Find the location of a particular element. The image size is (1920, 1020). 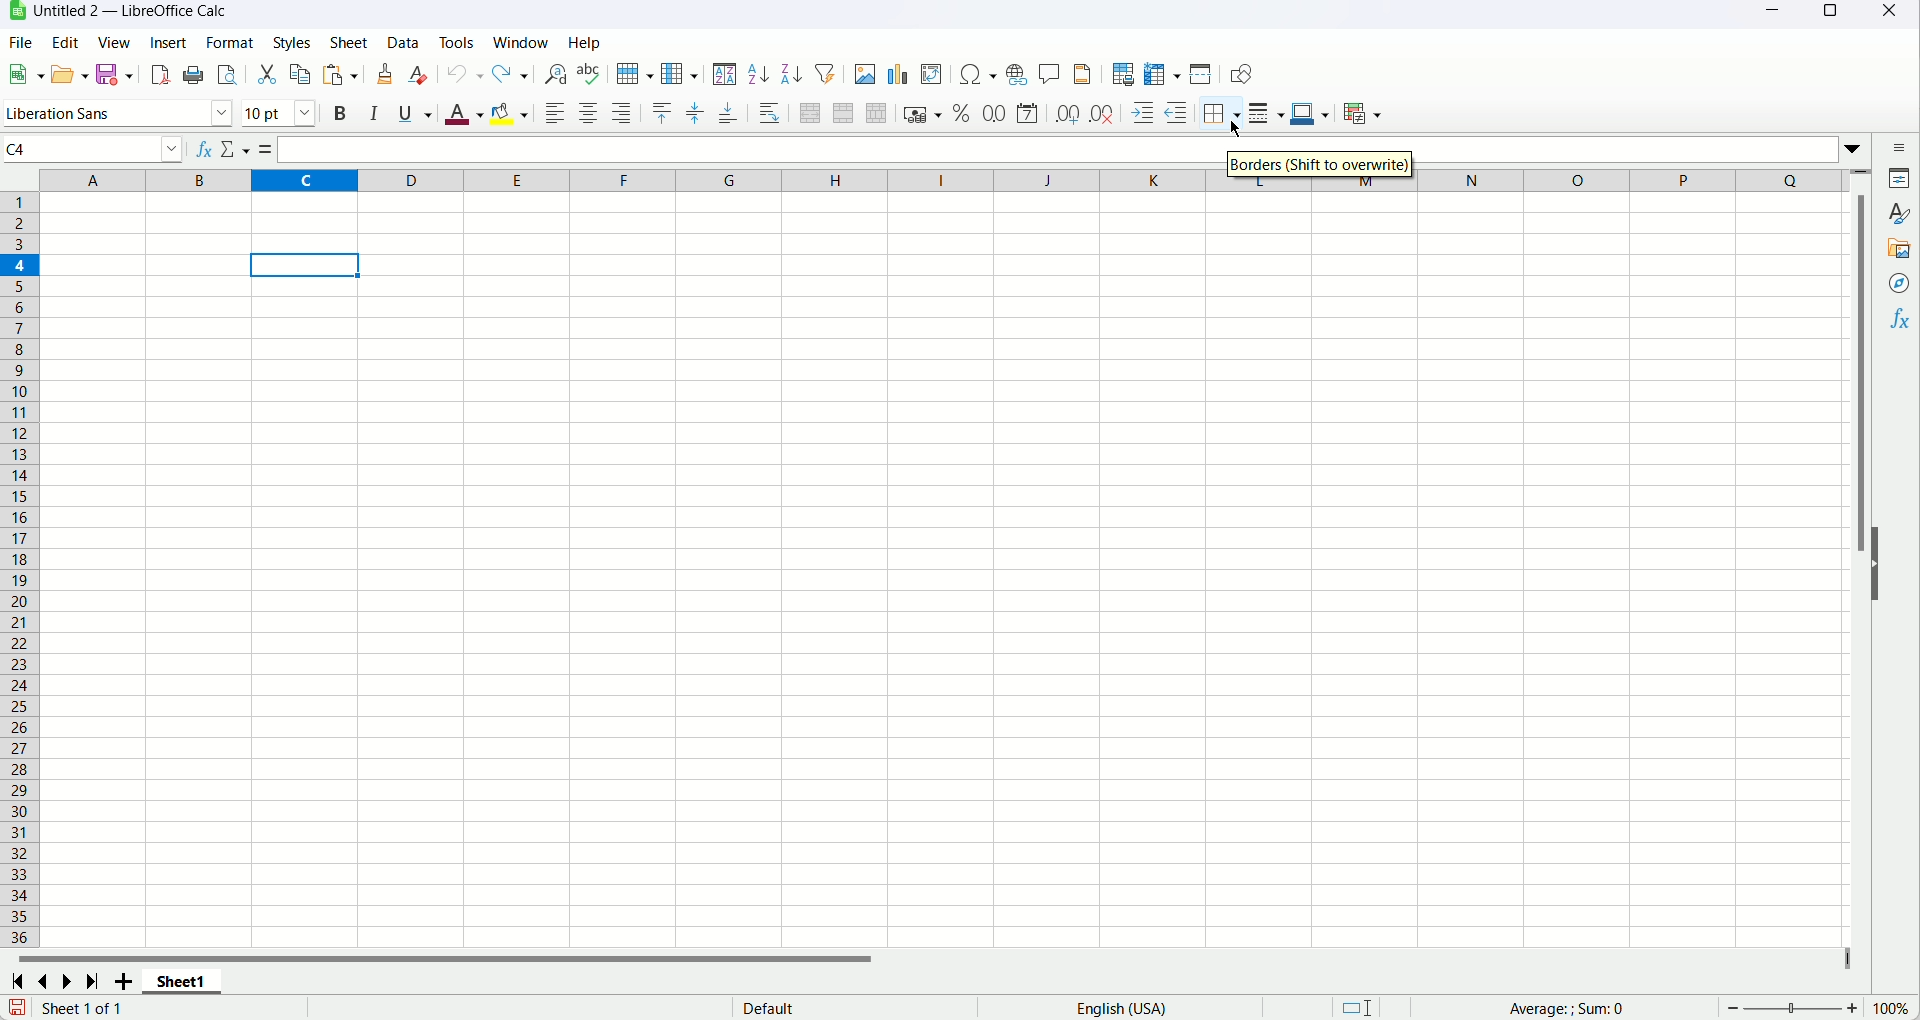

Zoom factor is located at coordinates (1895, 1010).